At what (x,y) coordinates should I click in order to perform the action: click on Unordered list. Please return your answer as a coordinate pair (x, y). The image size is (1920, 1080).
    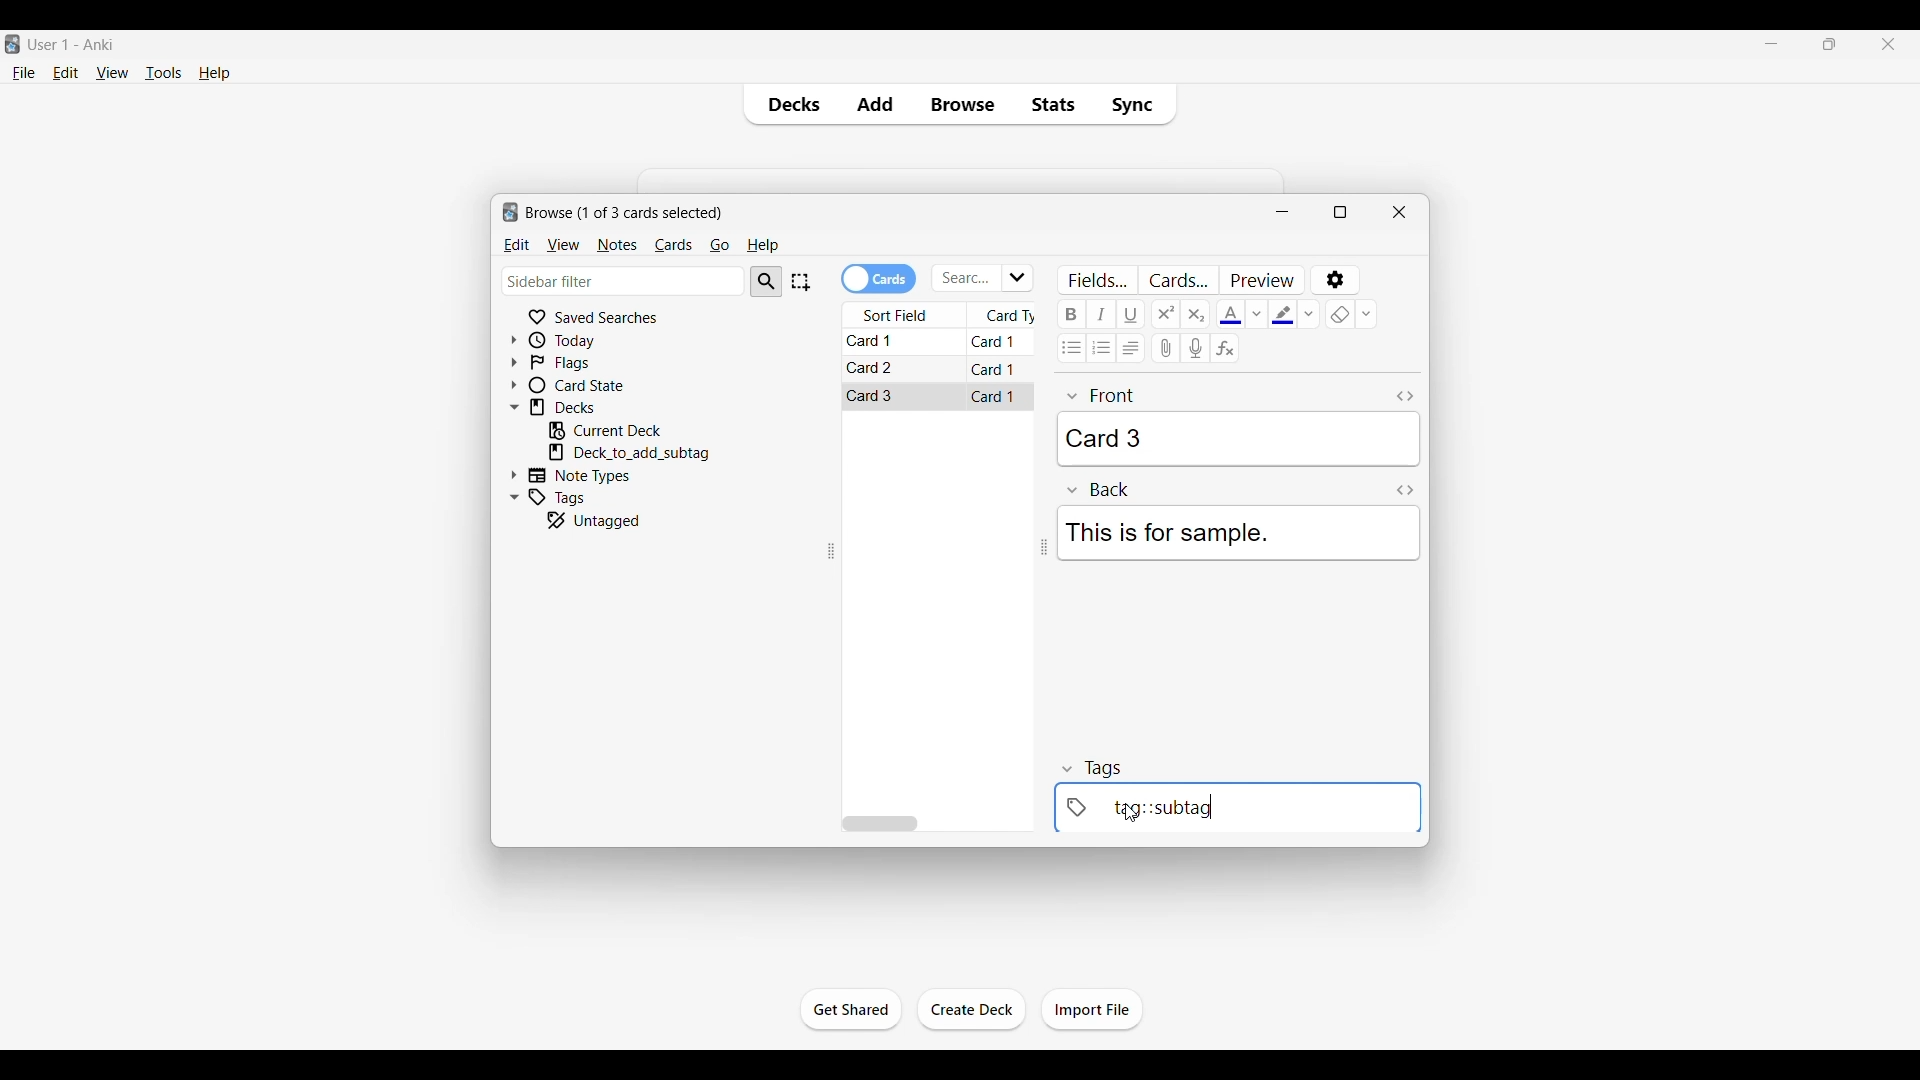
    Looking at the image, I should click on (1071, 348).